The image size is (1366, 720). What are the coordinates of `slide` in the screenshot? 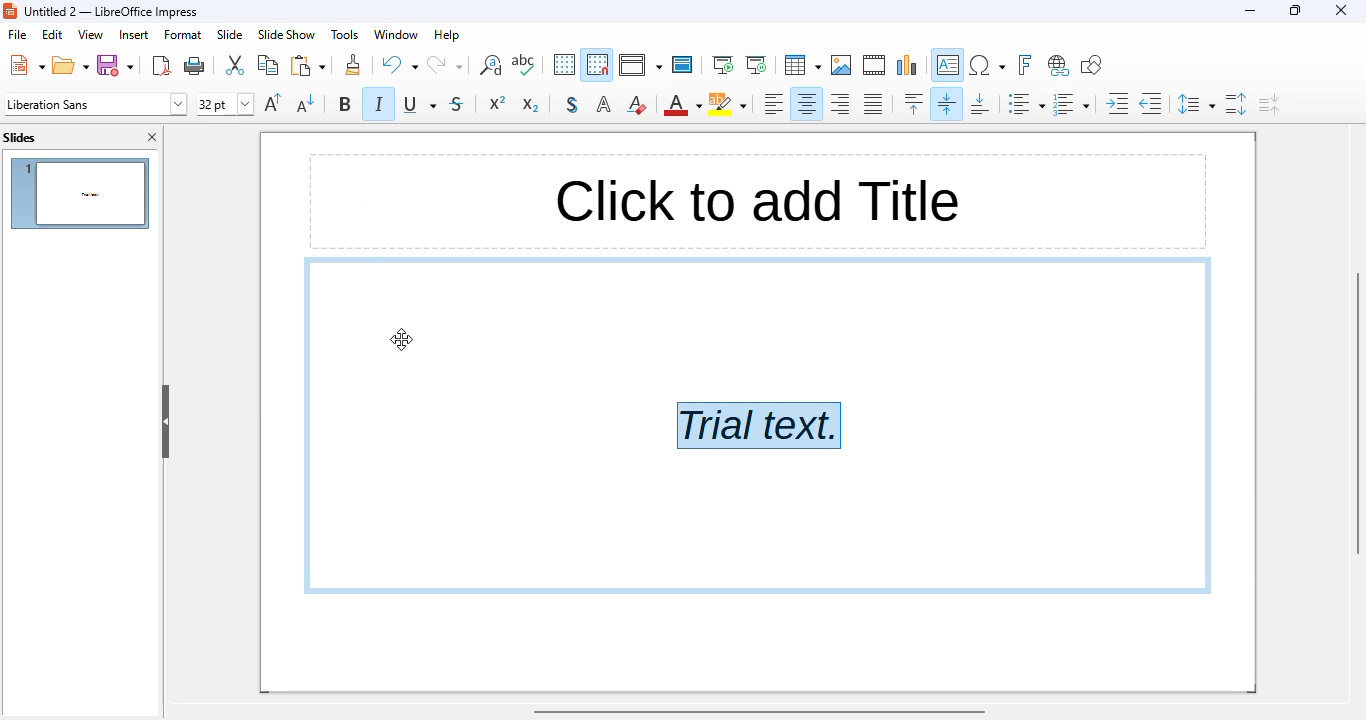 It's located at (231, 34).